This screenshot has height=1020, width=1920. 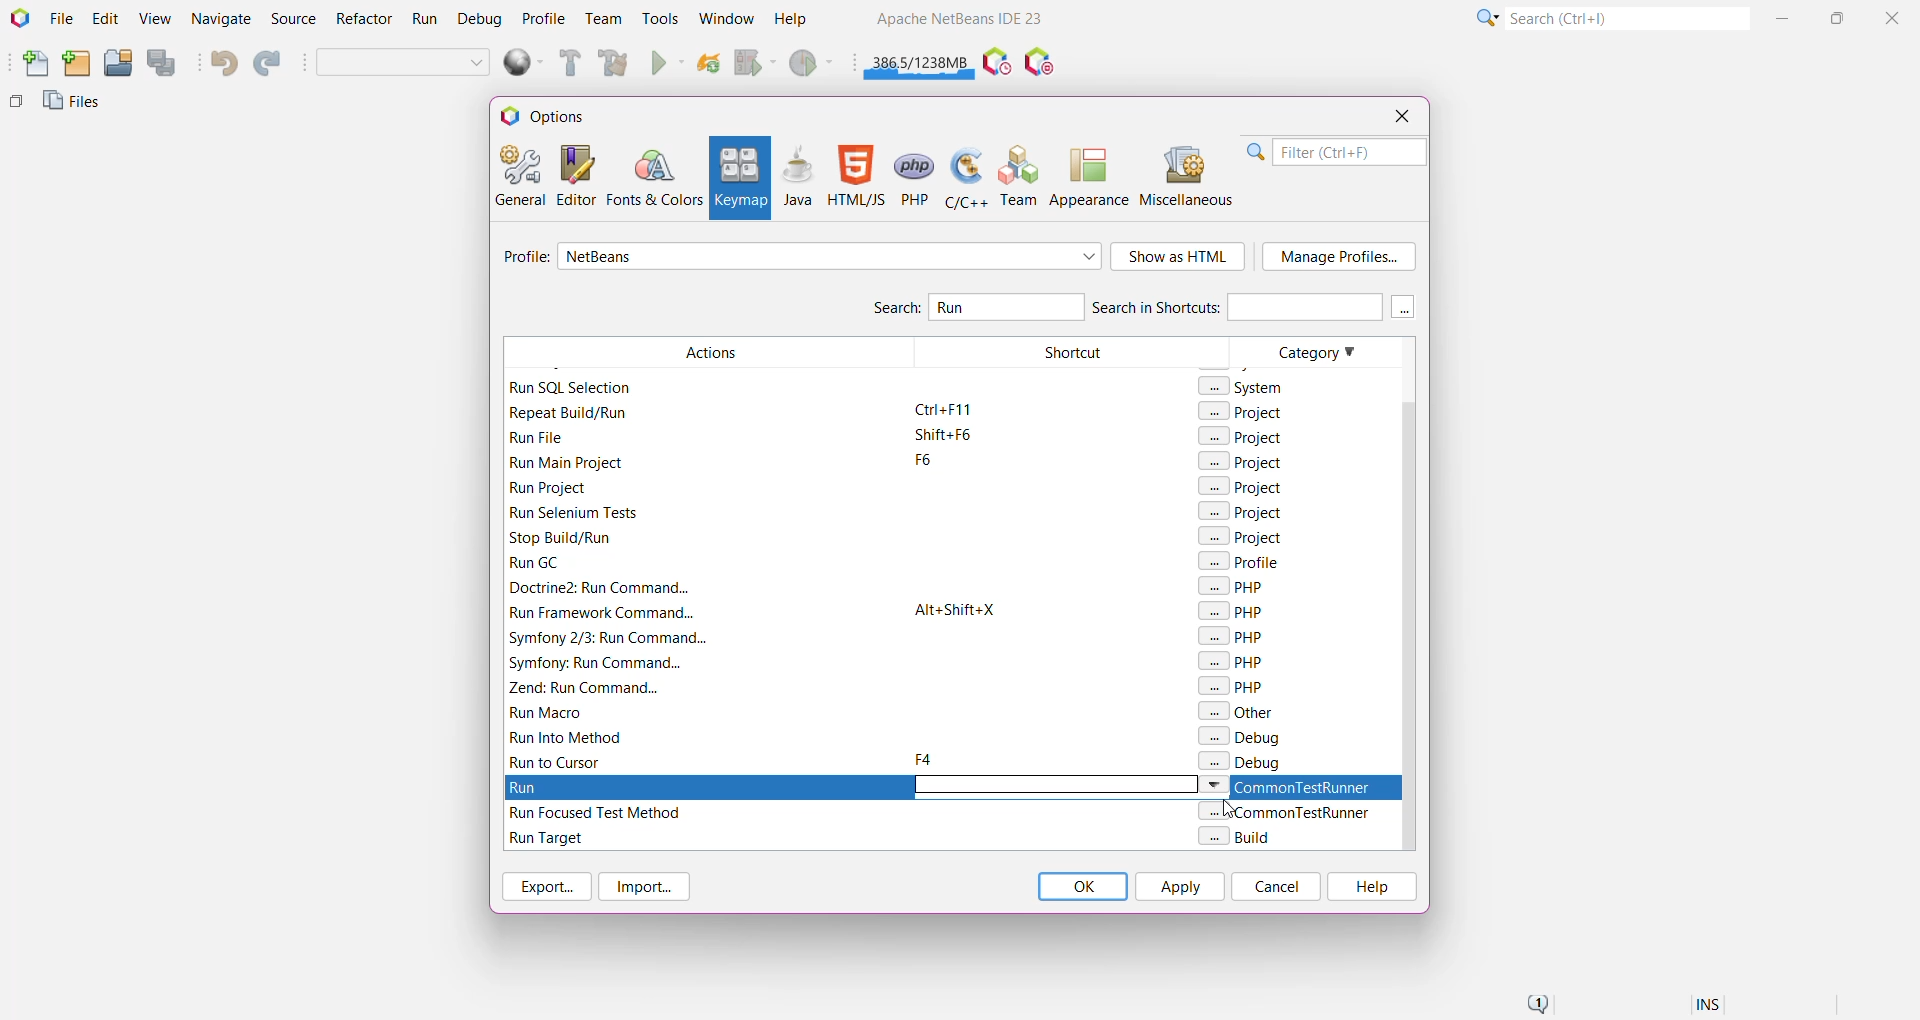 What do you see at coordinates (544, 886) in the screenshot?
I see `Export` at bounding box center [544, 886].